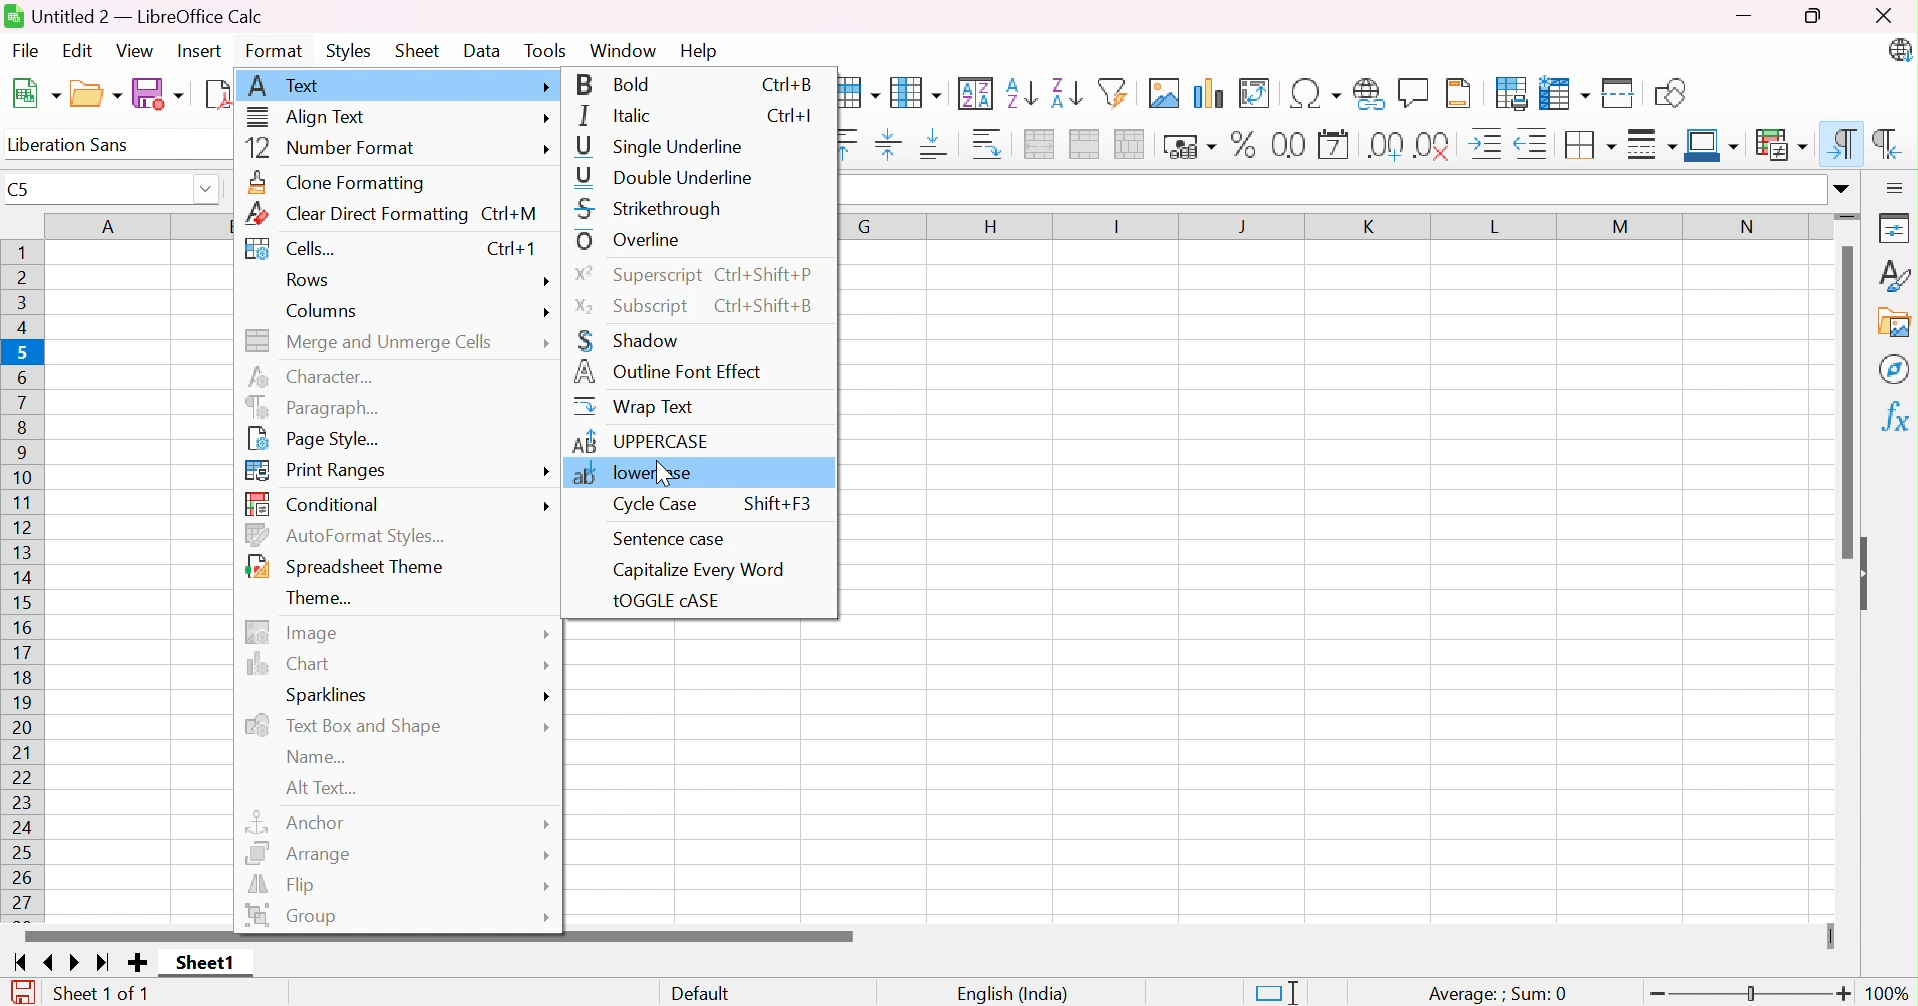 The width and height of the screenshot is (1918, 1006). What do you see at coordinates (774, 306) in the screenshot?
I see `Ctrl+Shift+B` at bounding box center [774, 306].